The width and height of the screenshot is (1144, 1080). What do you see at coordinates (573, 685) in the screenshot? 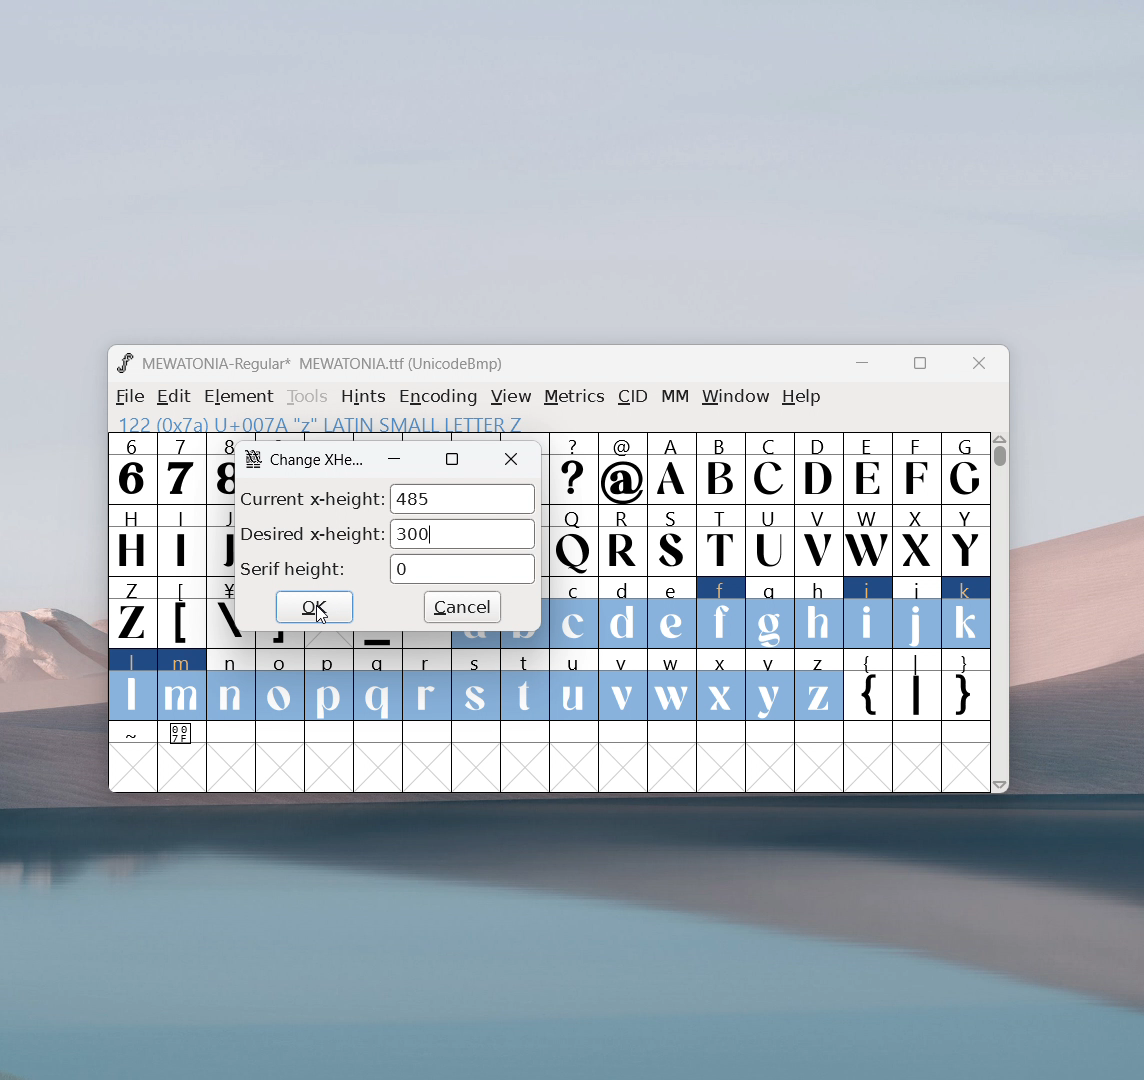
I see `u` at bounding box center [573, 685].